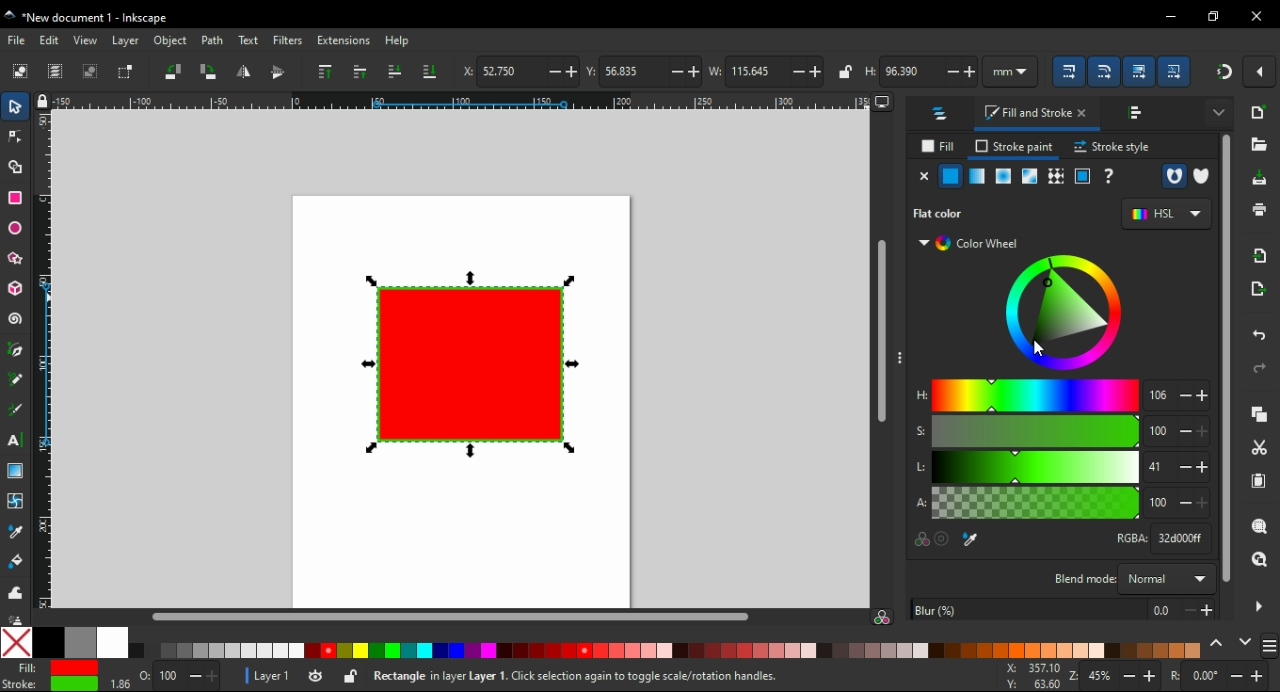  What do you see at coordinates (314, 677) in the screenshot?
I see `visibility` at bounding box center [314, 677].